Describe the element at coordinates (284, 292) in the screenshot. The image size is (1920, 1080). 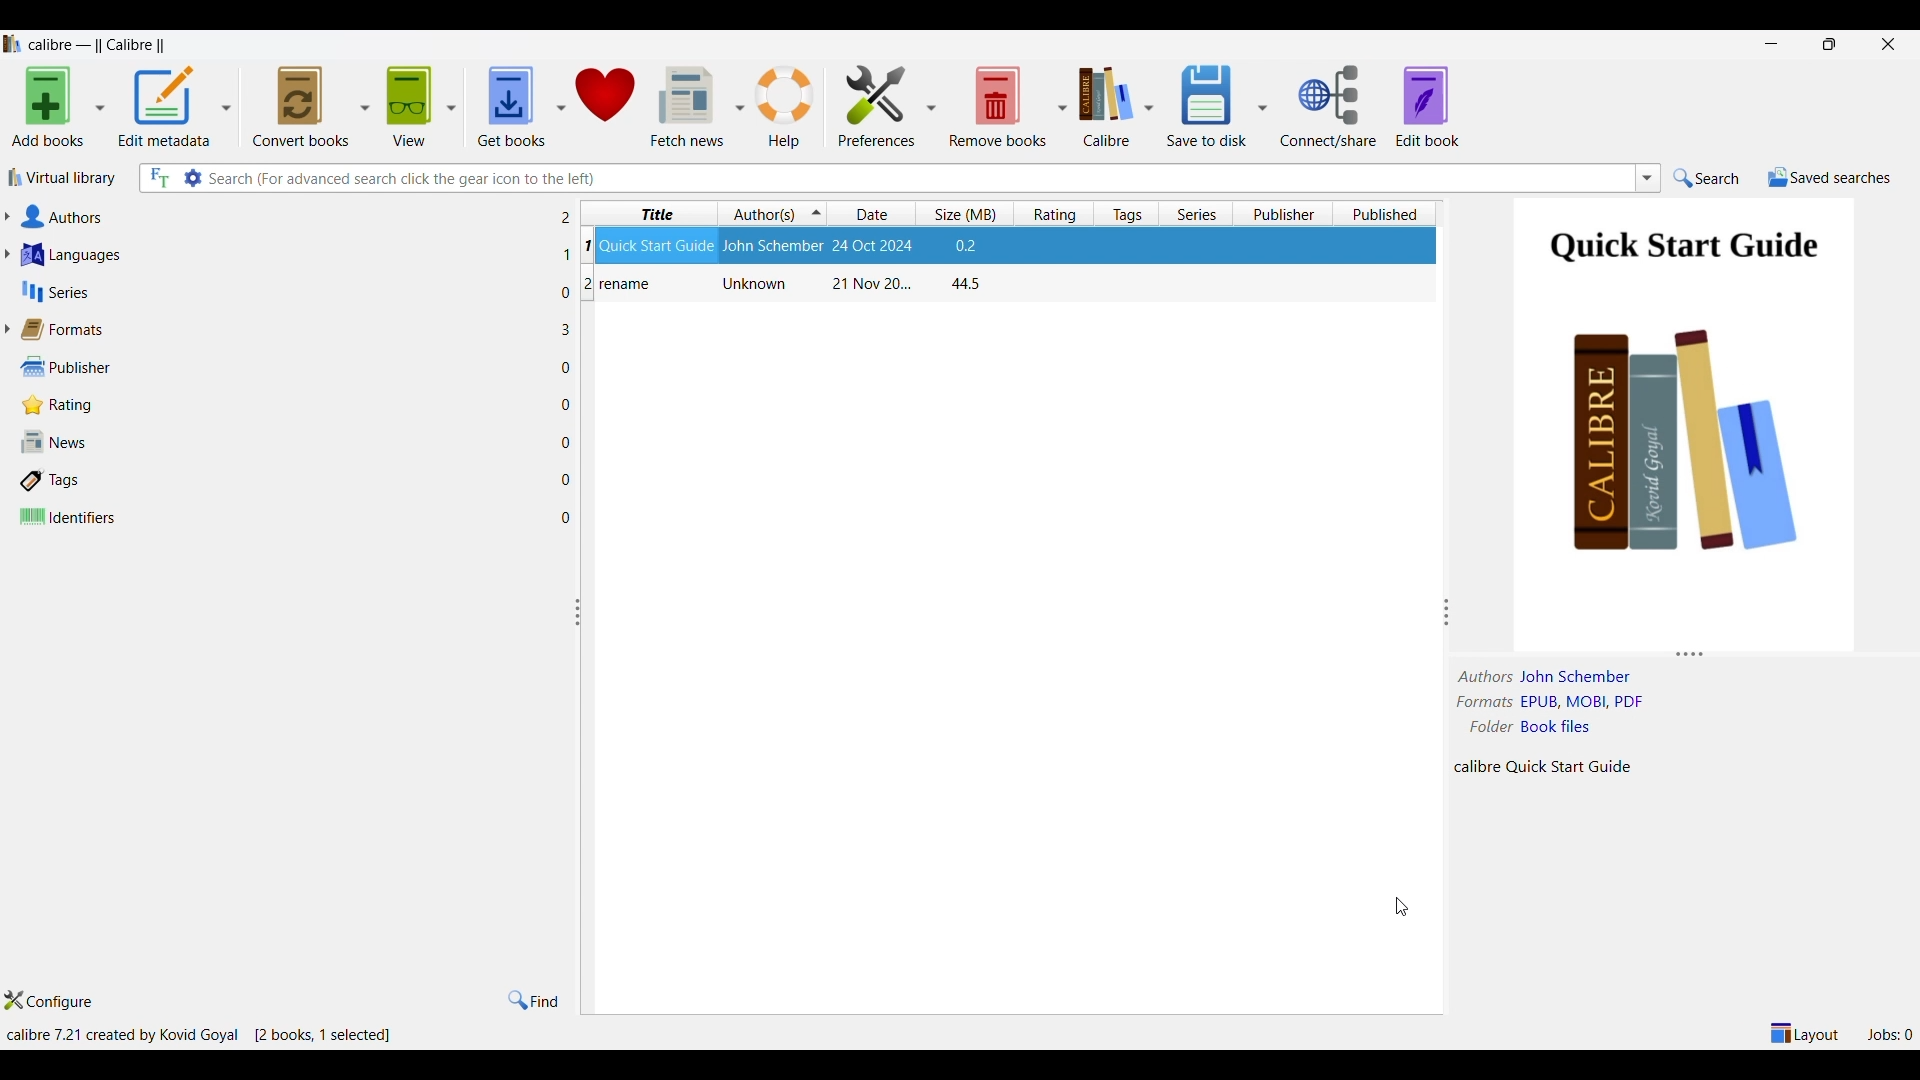
I see `Series` at that location.